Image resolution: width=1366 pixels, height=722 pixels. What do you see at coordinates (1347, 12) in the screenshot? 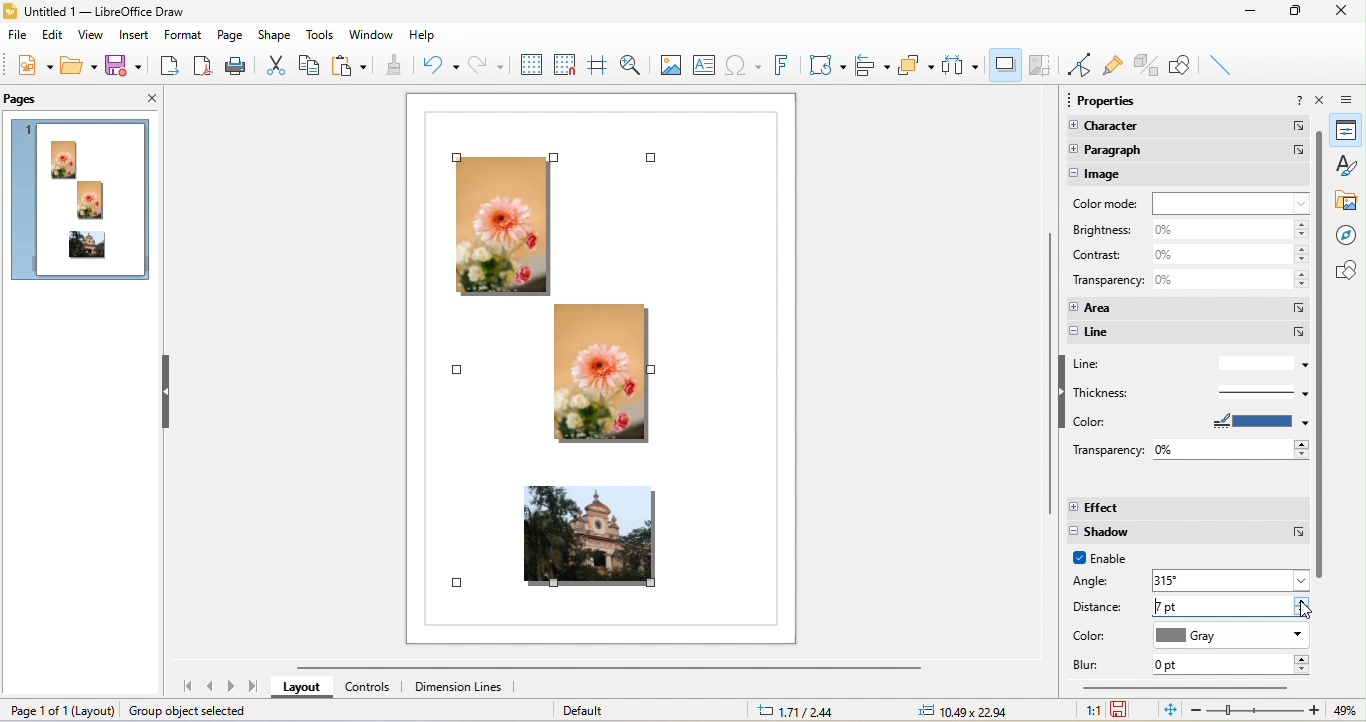
I see `close` at bounding box center [1347, 12].